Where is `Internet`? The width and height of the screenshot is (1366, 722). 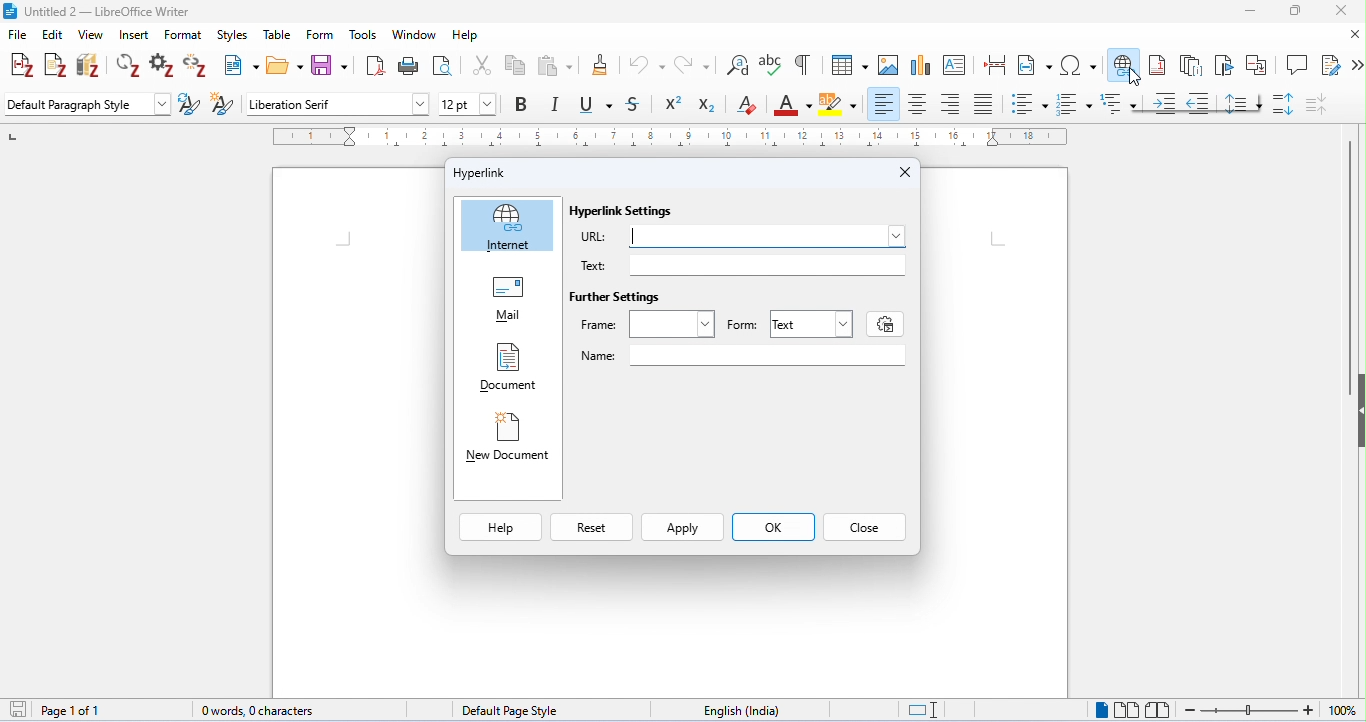
Internet is located at coordinates (509, 224).